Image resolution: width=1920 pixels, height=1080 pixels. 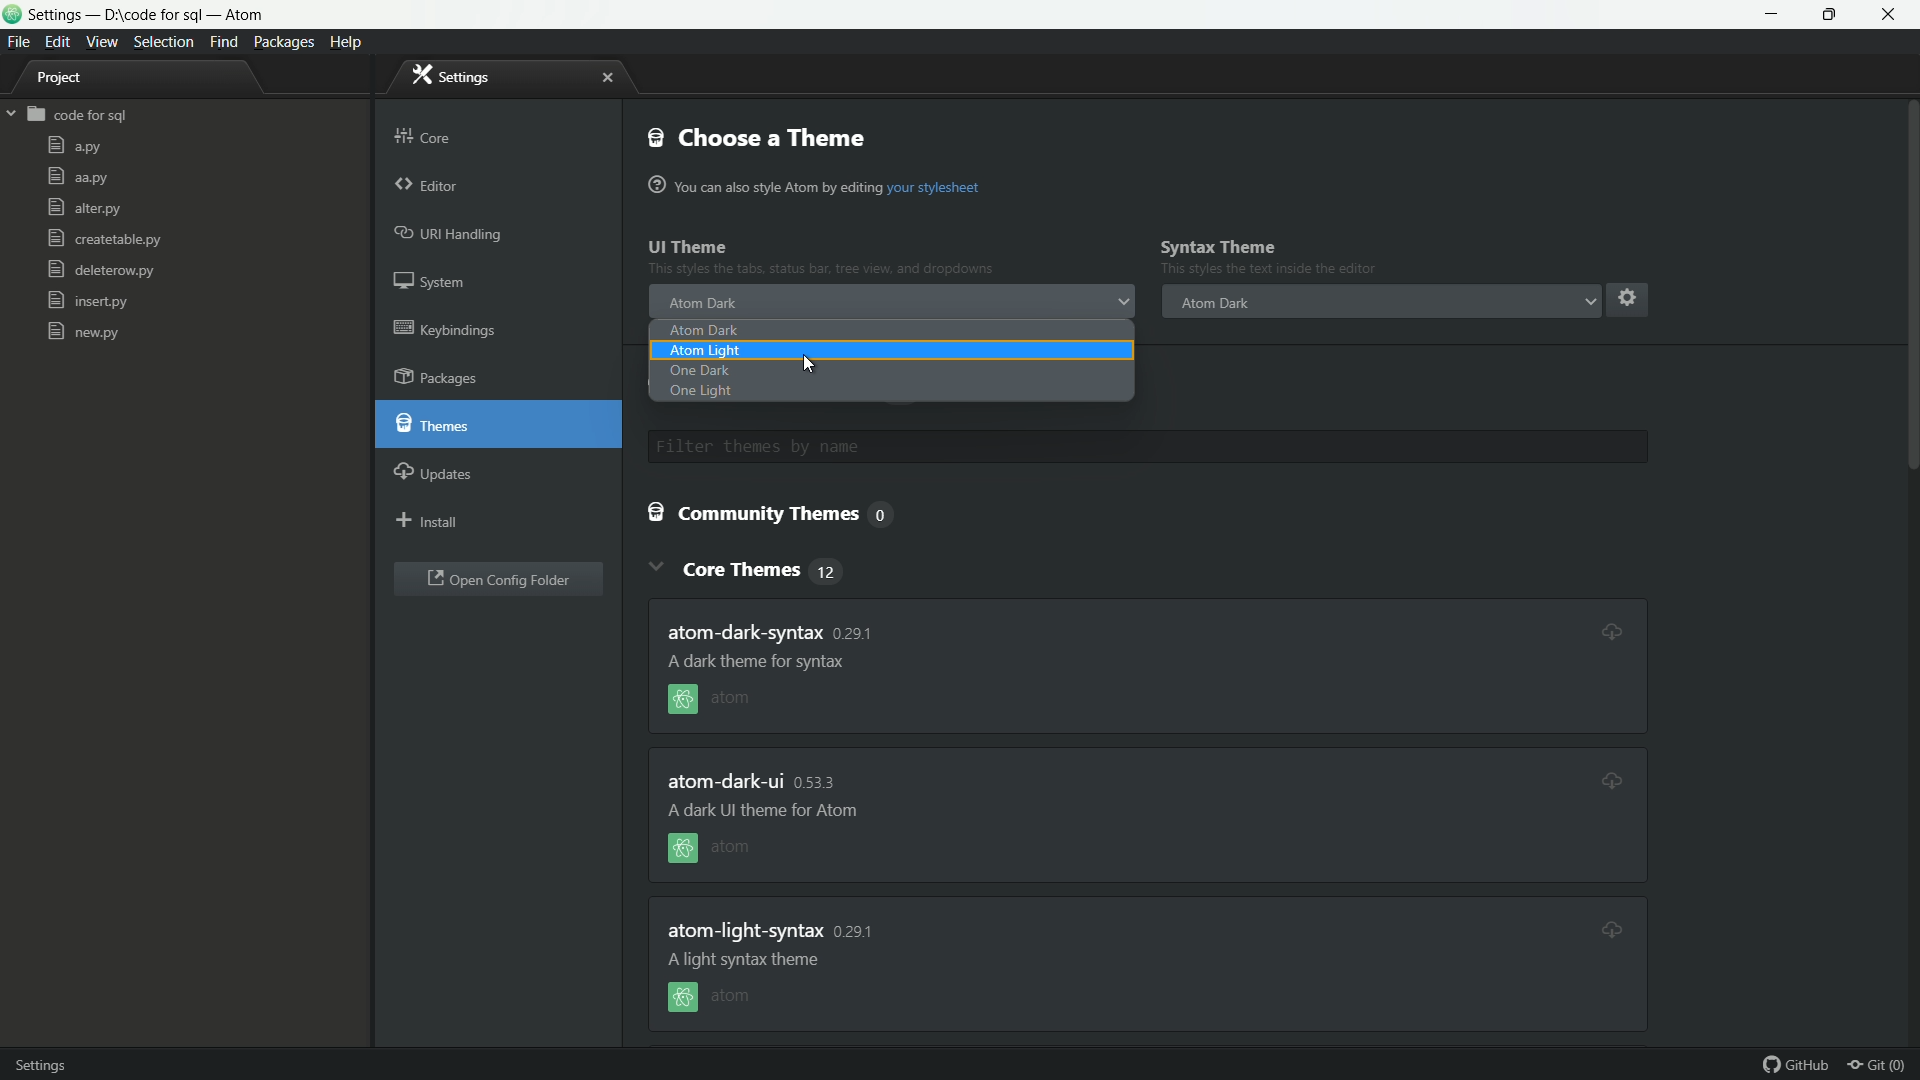 I want to click on core, so click(x=424, y=133).